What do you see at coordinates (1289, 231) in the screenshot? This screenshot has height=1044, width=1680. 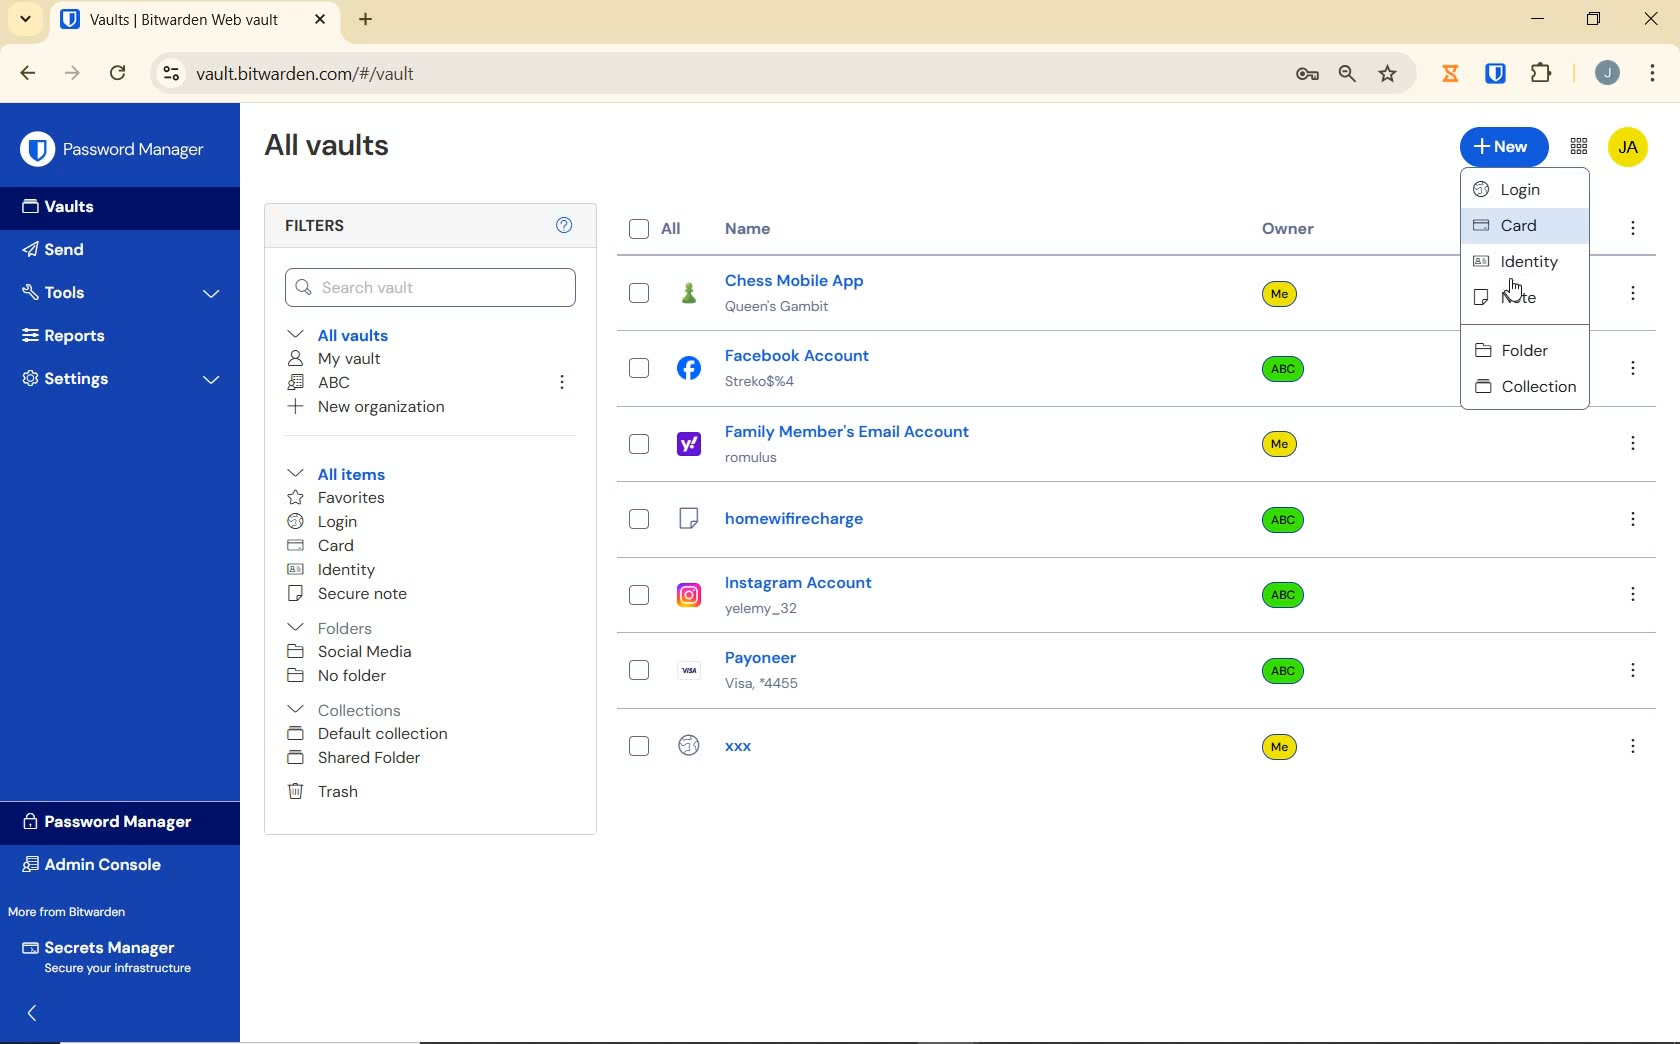 I see `owner` at bounding box center [1289, 231].